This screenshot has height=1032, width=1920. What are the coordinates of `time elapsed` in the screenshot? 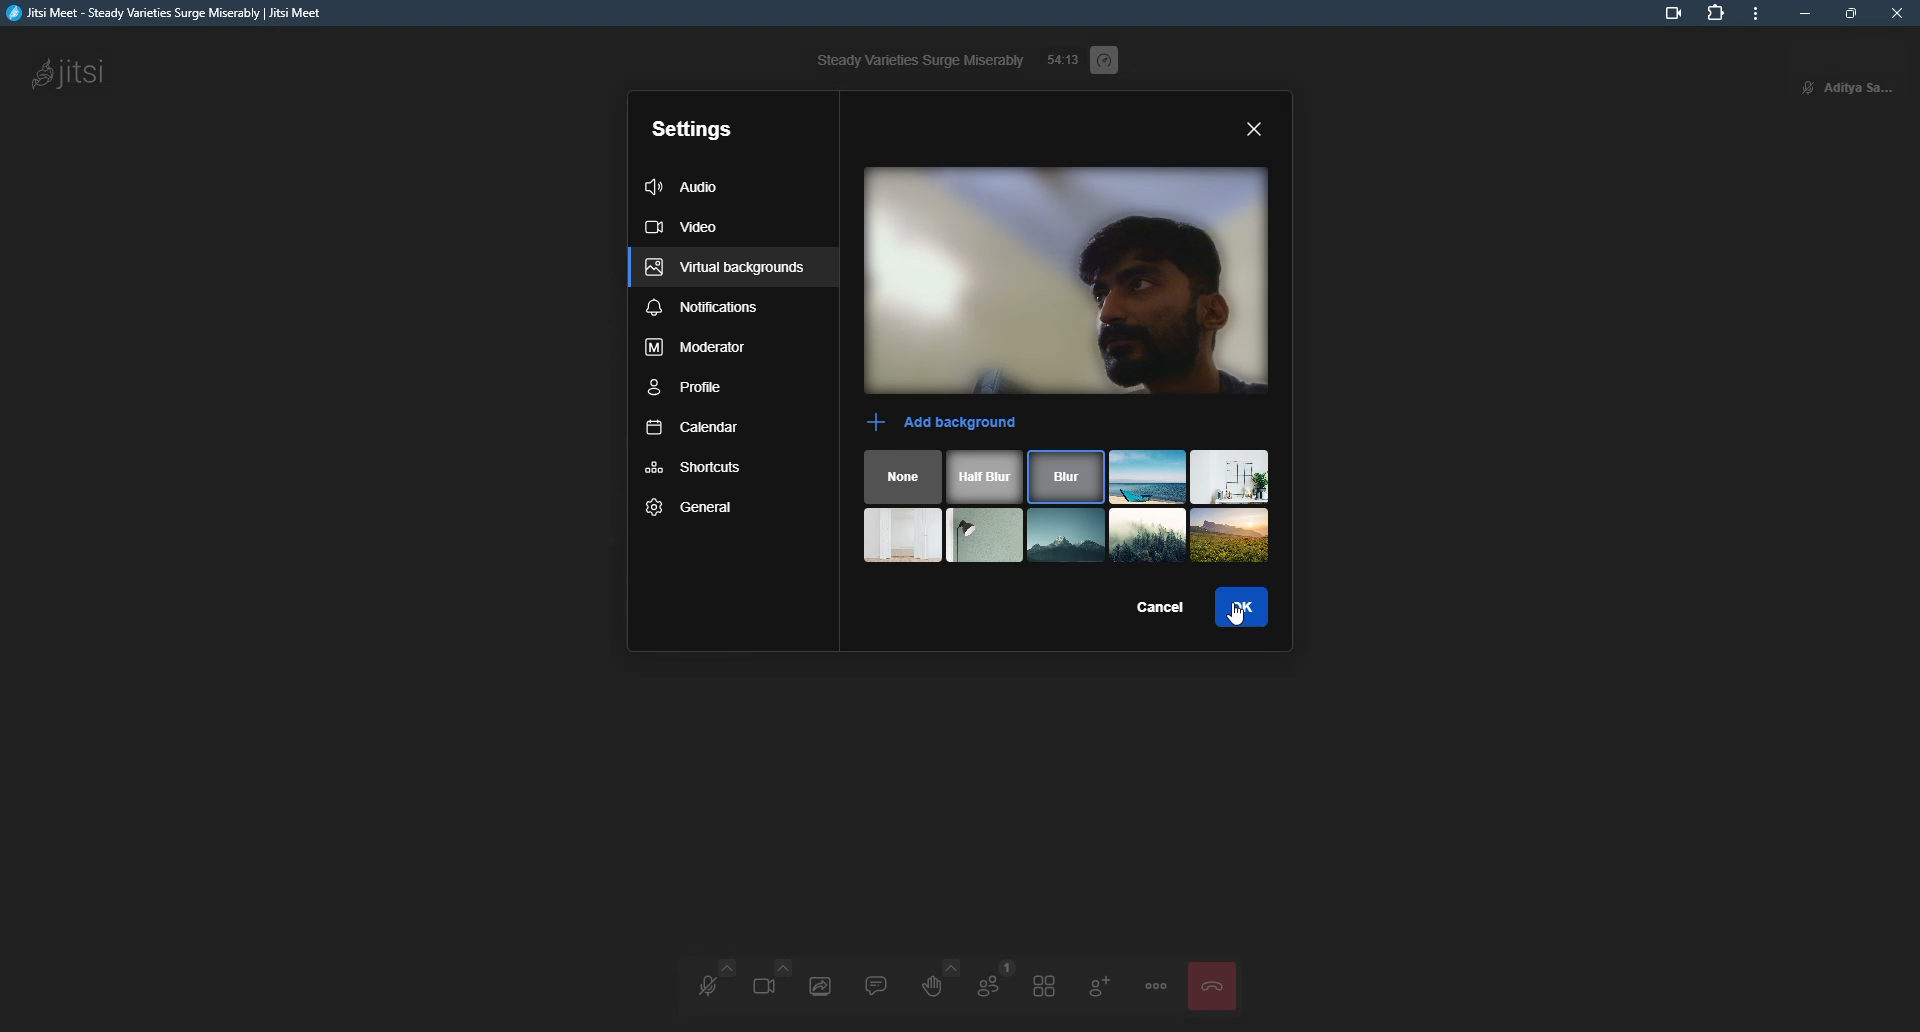 It's located at (1060, 61).